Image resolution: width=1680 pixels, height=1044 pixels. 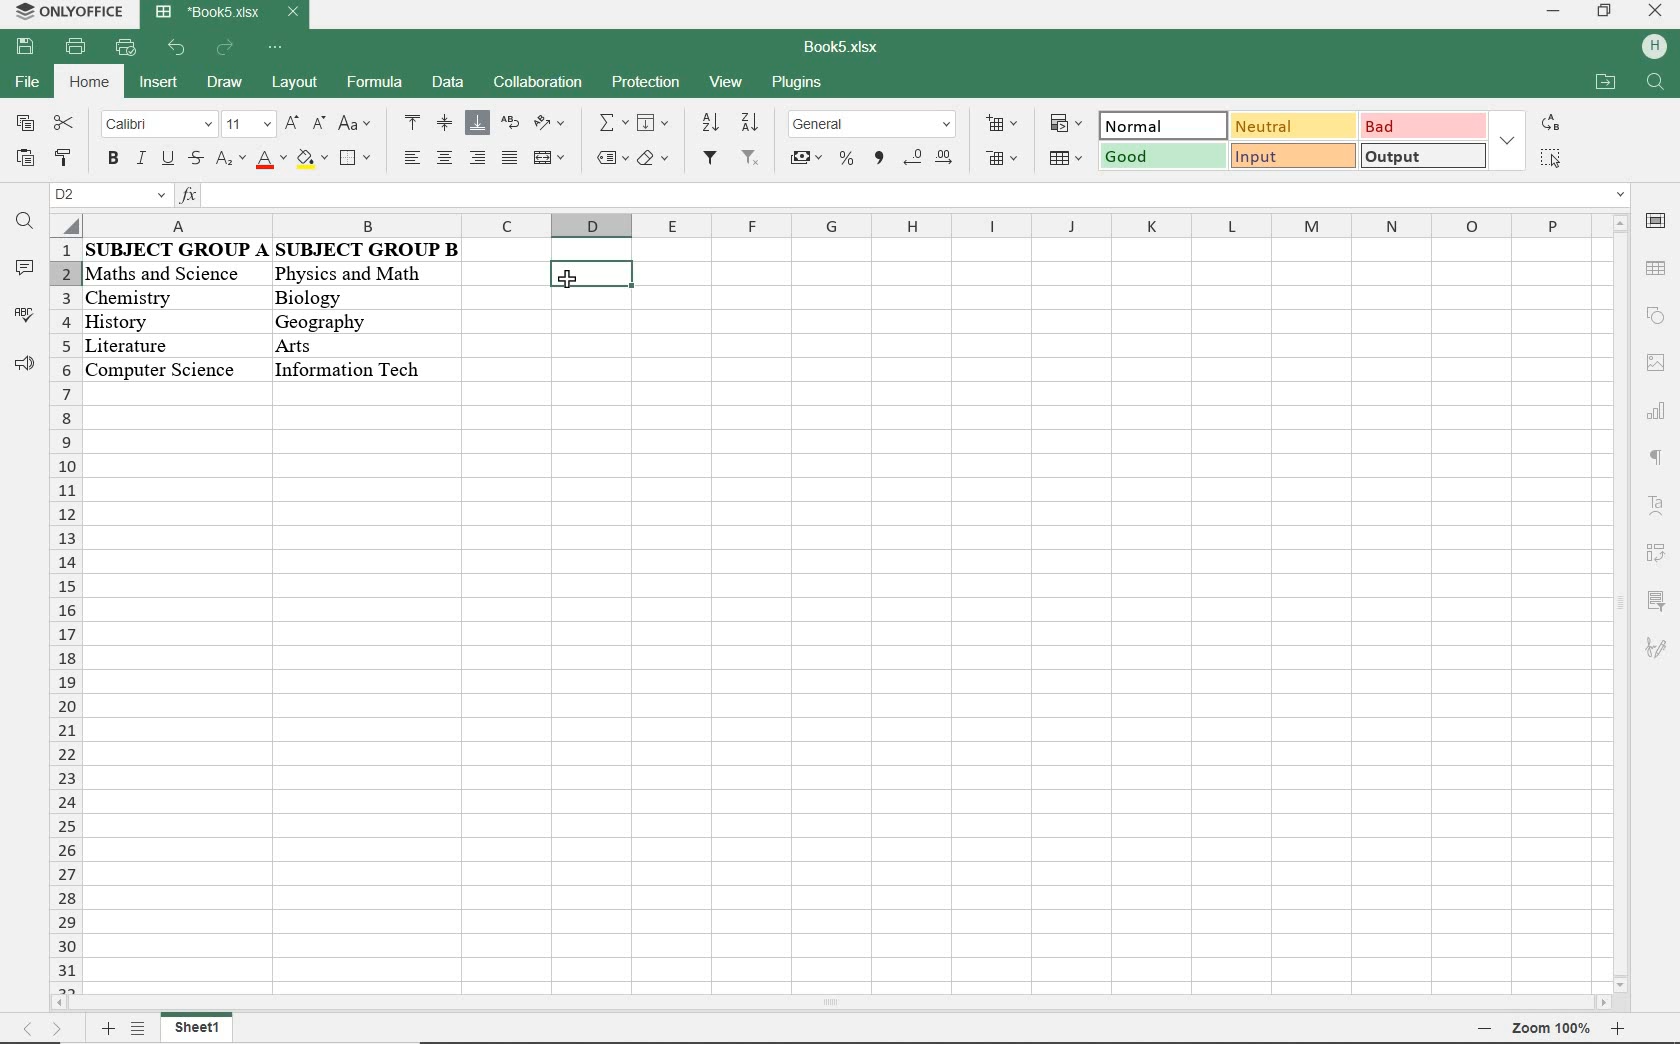 I want to click on align top, so click(x=413, y=122).